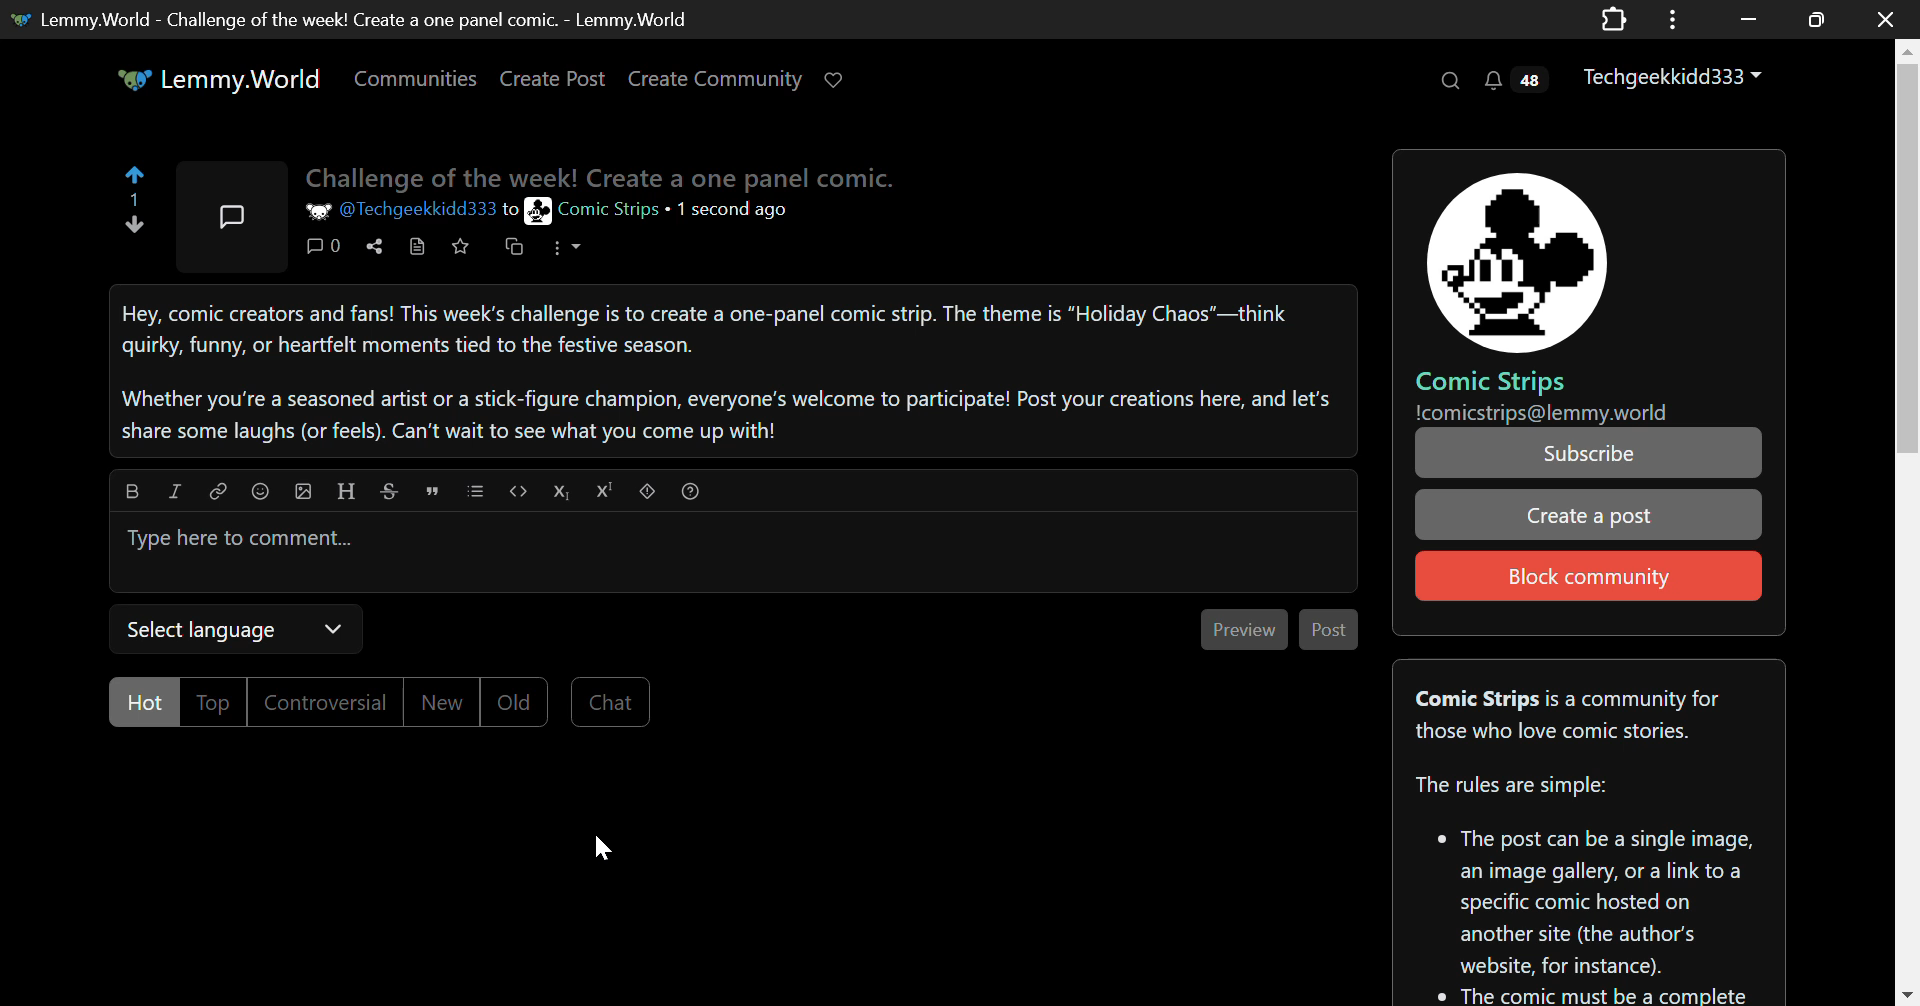 This screenshot has height=1006, width=1920. Describe the element at coordinates (1880, 17) in the screenshot. I see `Close Window` at that location.